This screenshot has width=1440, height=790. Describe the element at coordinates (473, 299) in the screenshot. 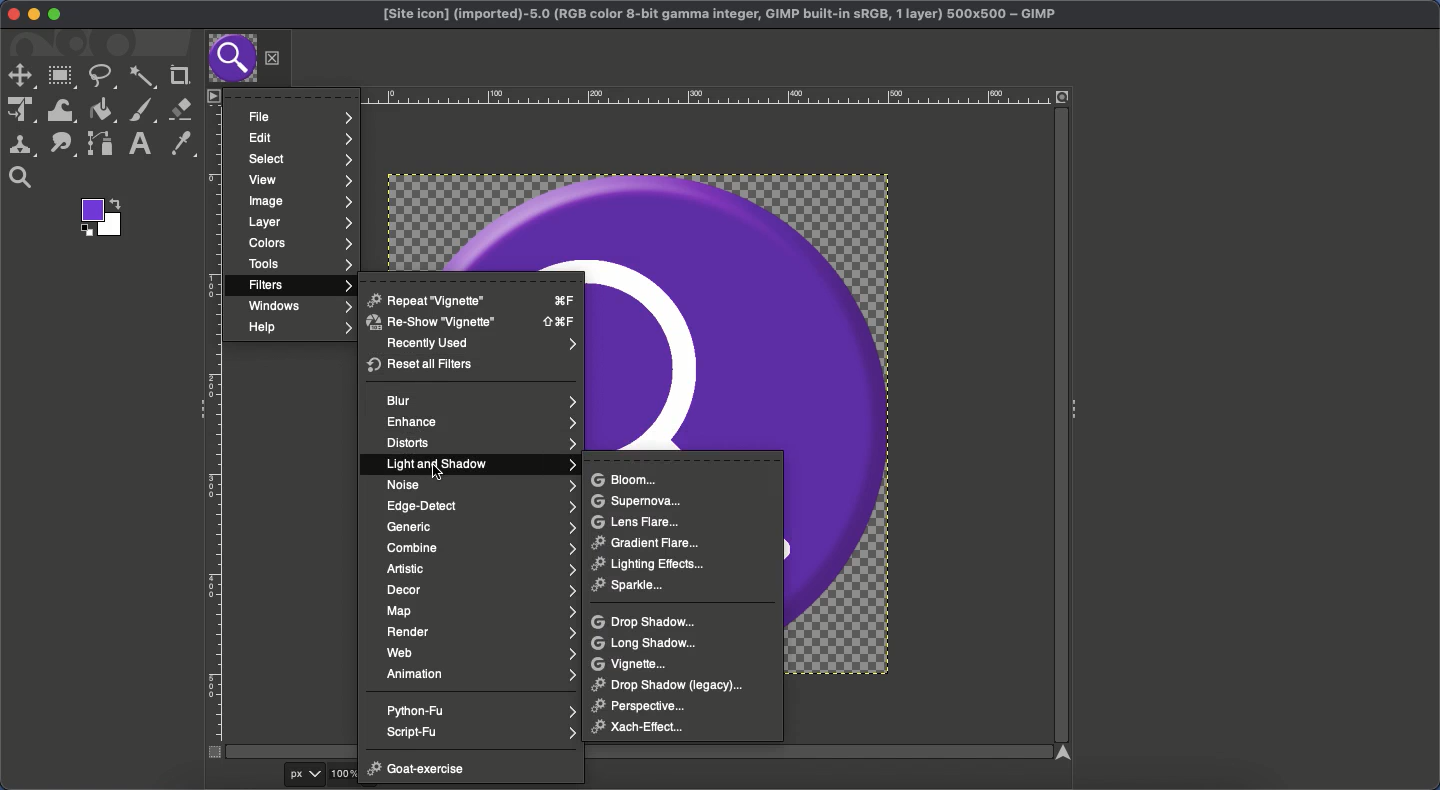

I see `Repeat vignette` at that location.